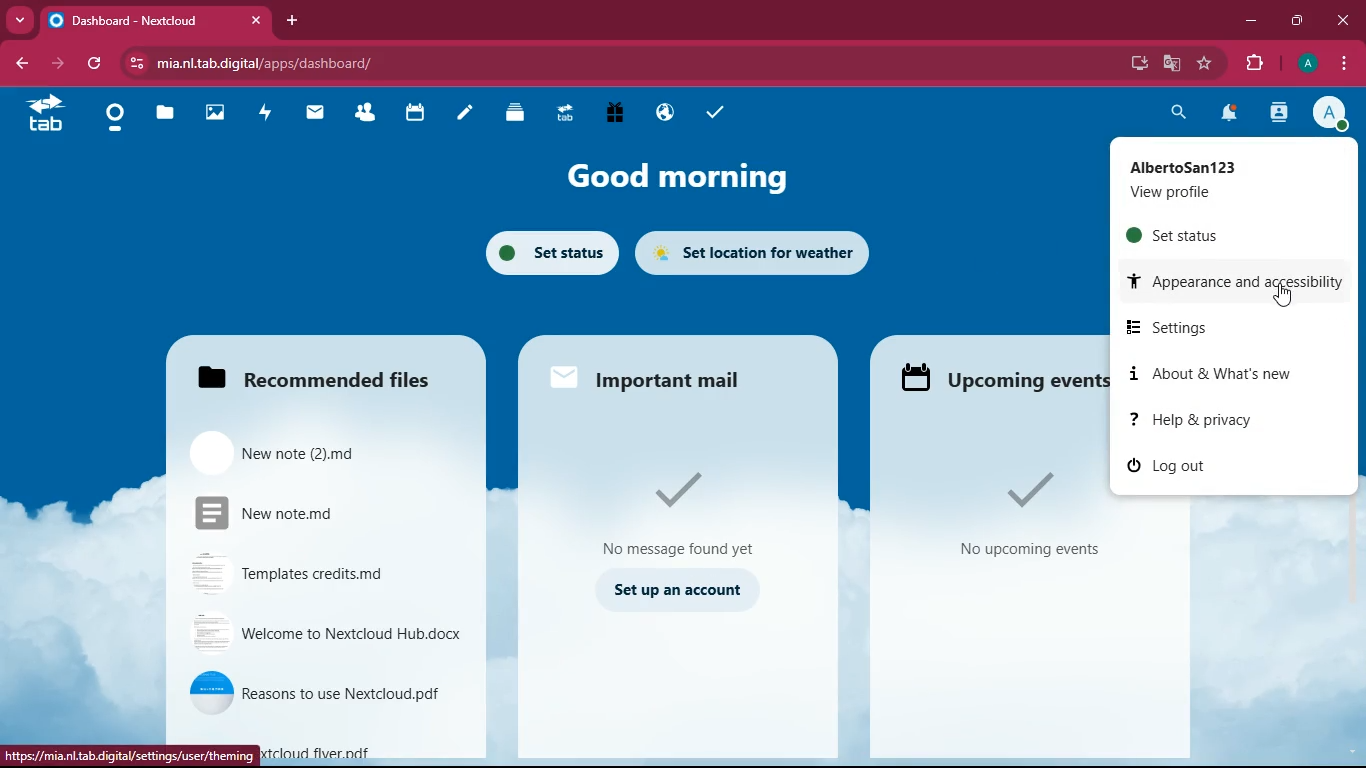 The height and width of the screenshot is (768, 1366). Describe the element at coordinates (312, 454) in the screenshot. I see `new note (2).md` at that location.